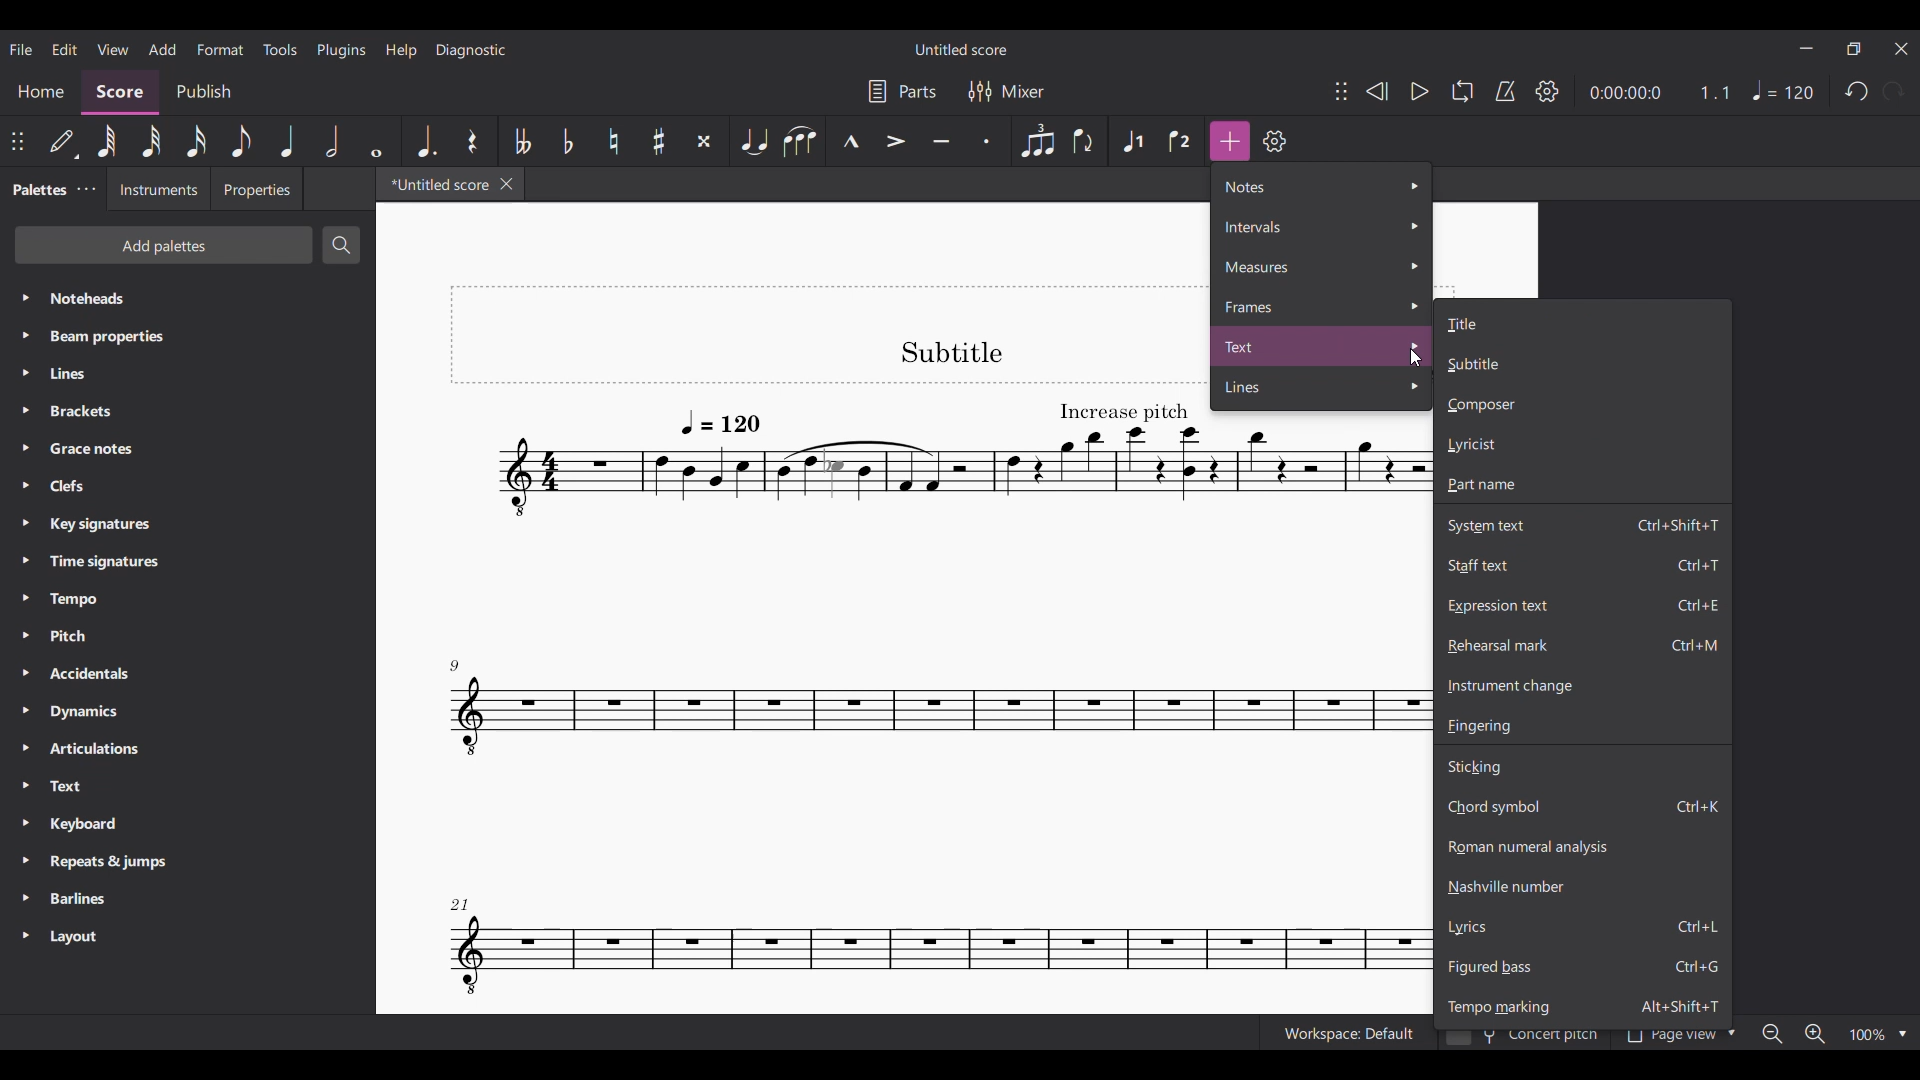 This screenshot has width=1920, height=1080. What do you see at coordinates (435, 184) in the screenshot?
I see `*Untitled score - current tab` at bounding box center [435, 184].